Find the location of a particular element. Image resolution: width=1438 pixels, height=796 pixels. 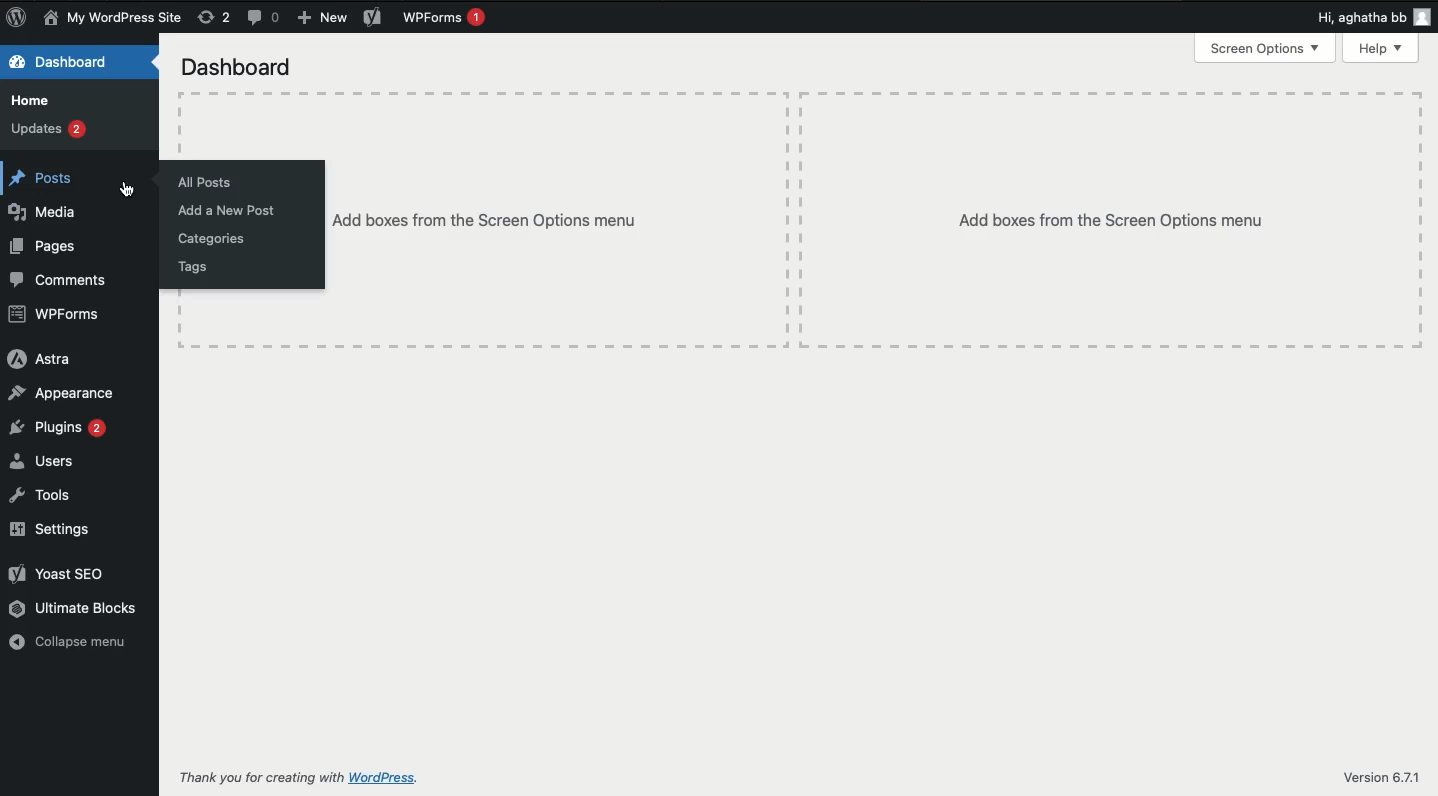

Dashboard is located at coordinates (237, 69).